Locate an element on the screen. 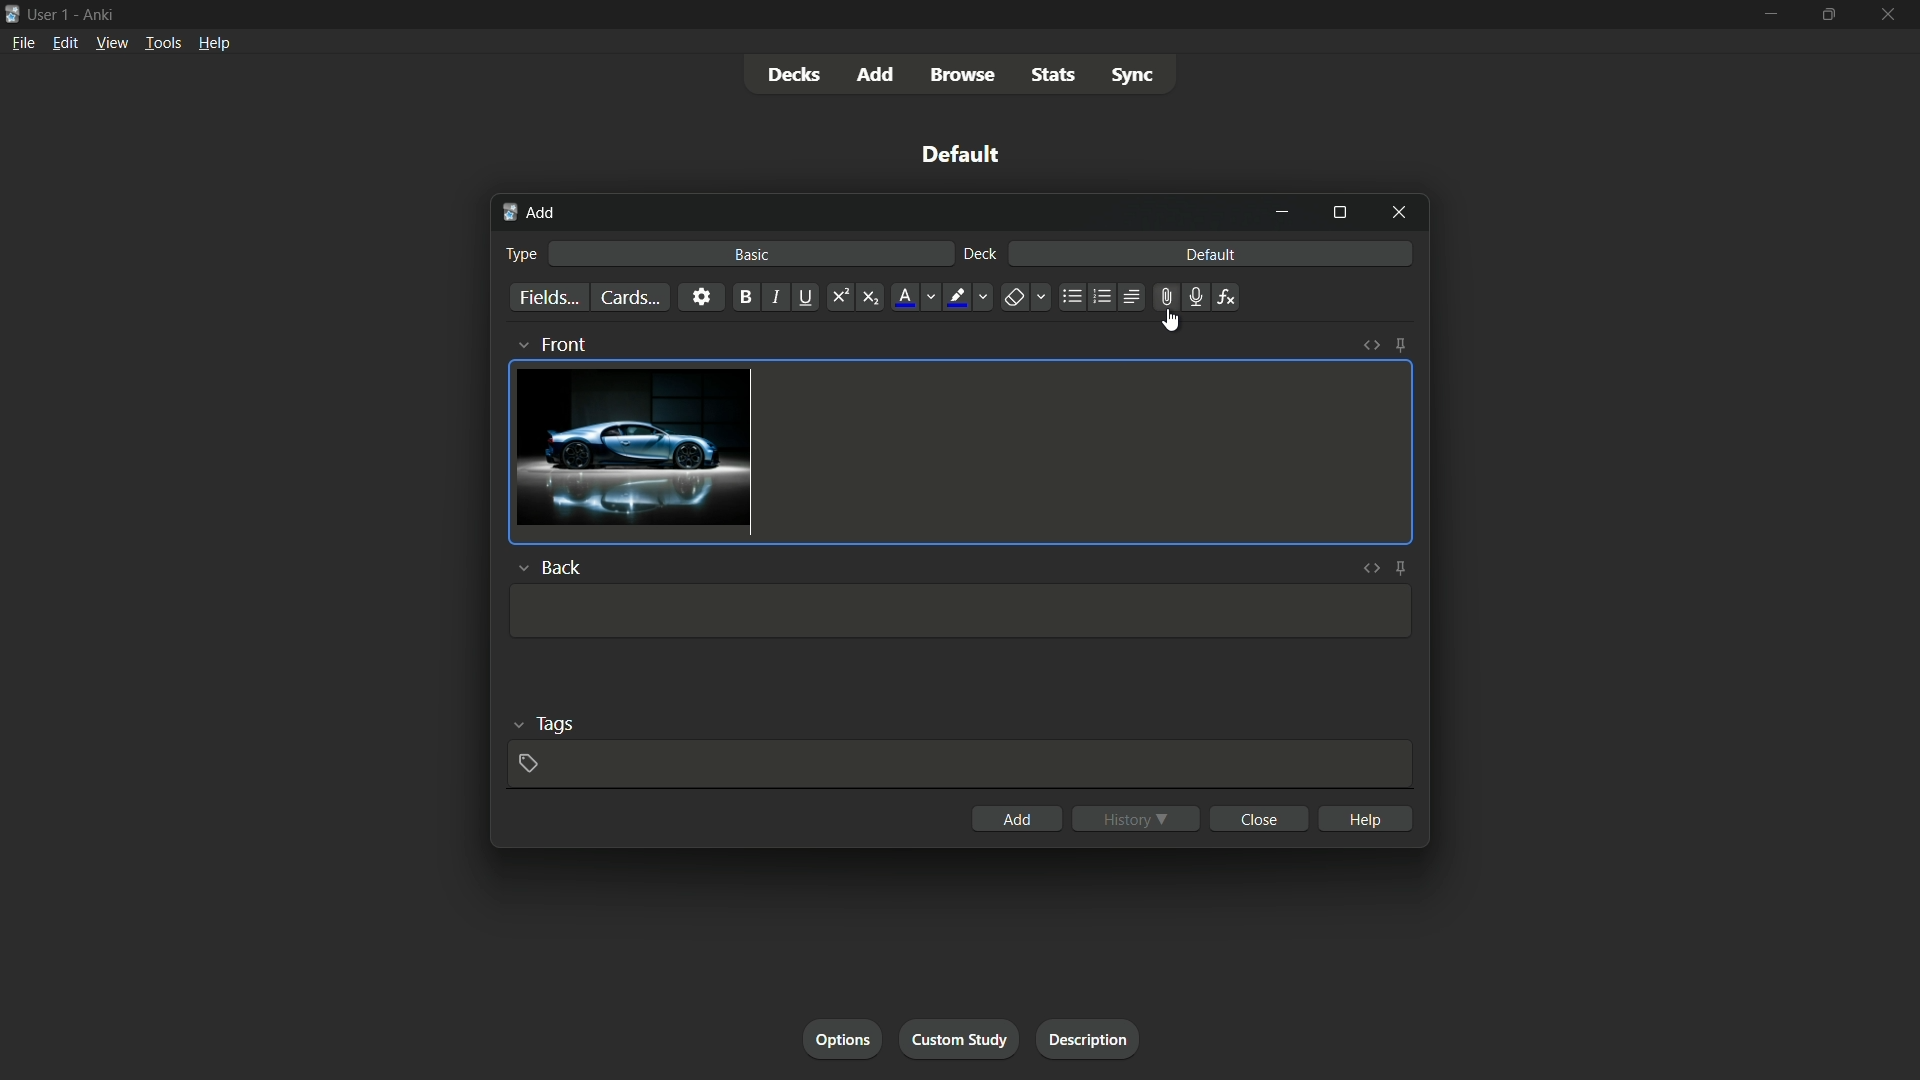 Image resolution: width=1920 pixels, height=1080 pixels. browse is located at coordinates (961, 76).